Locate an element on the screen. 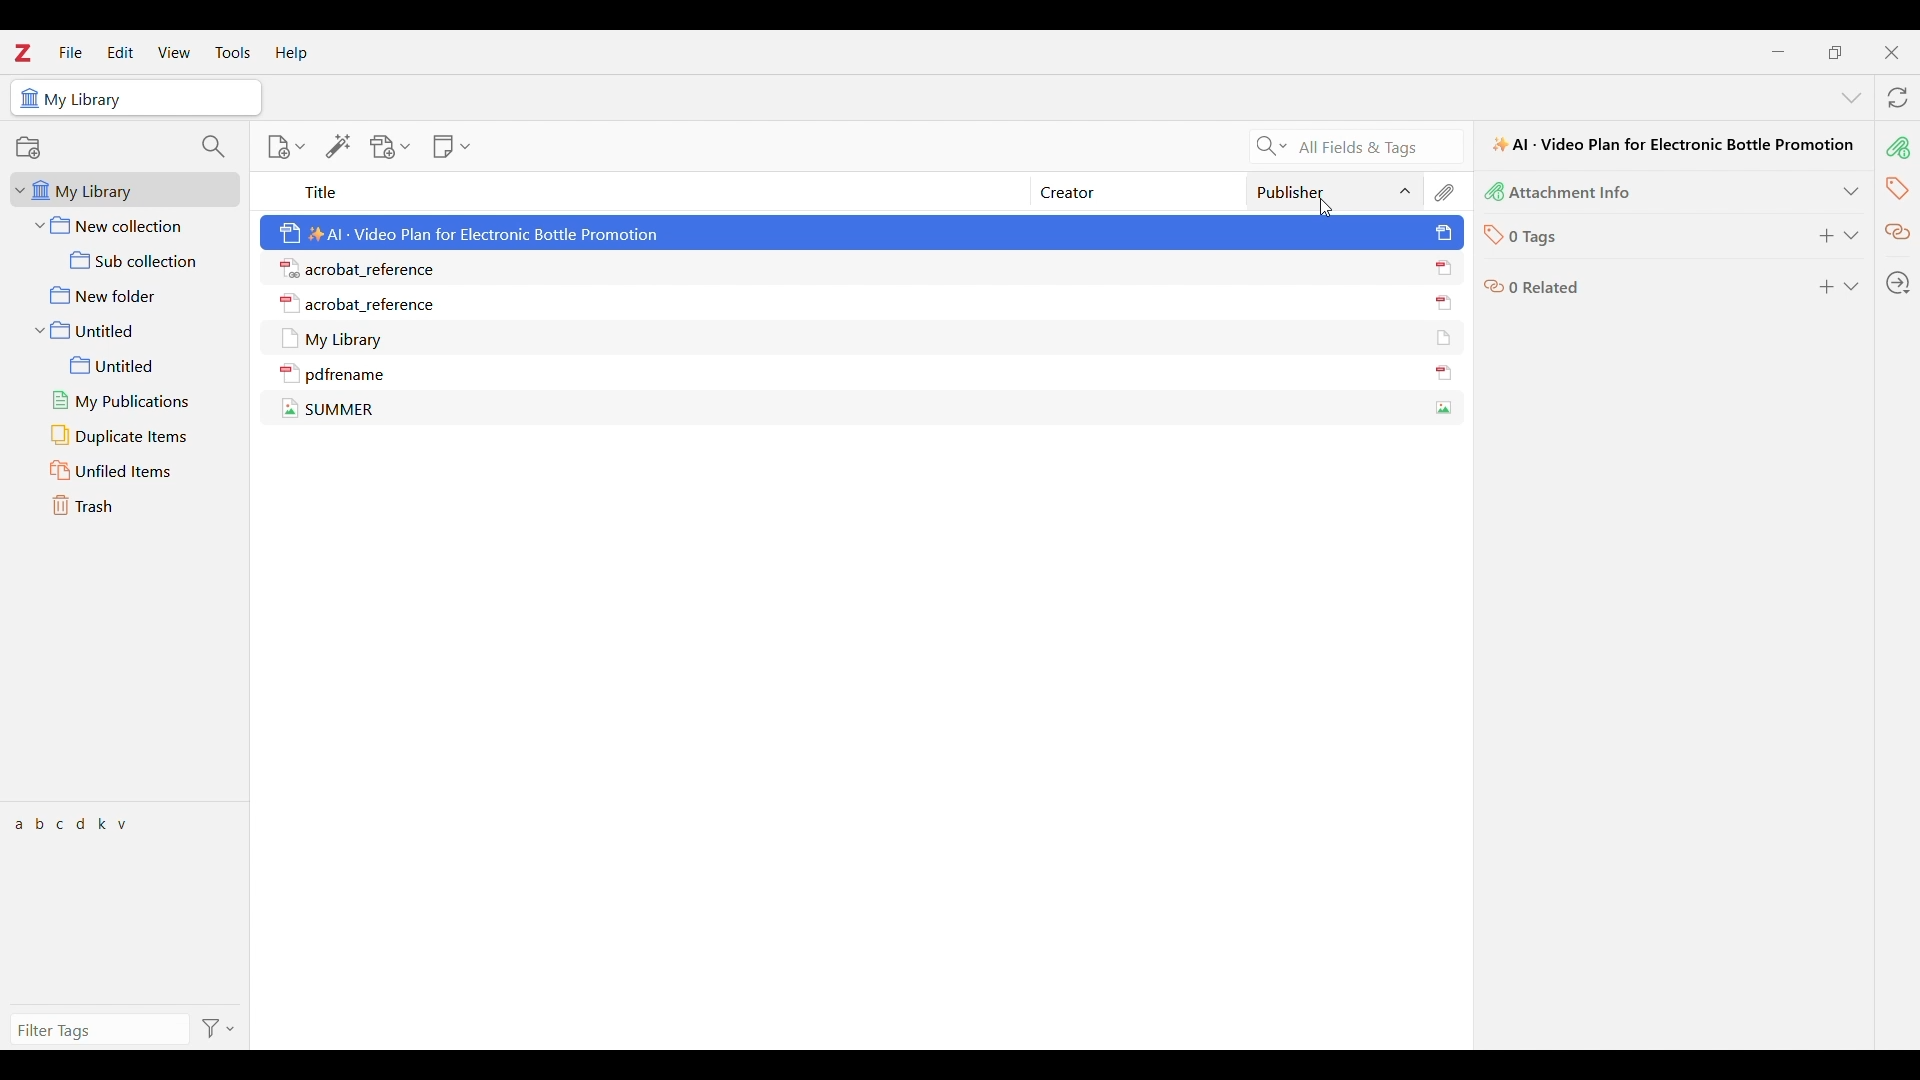  icon is located at coordinates (1492, 238).